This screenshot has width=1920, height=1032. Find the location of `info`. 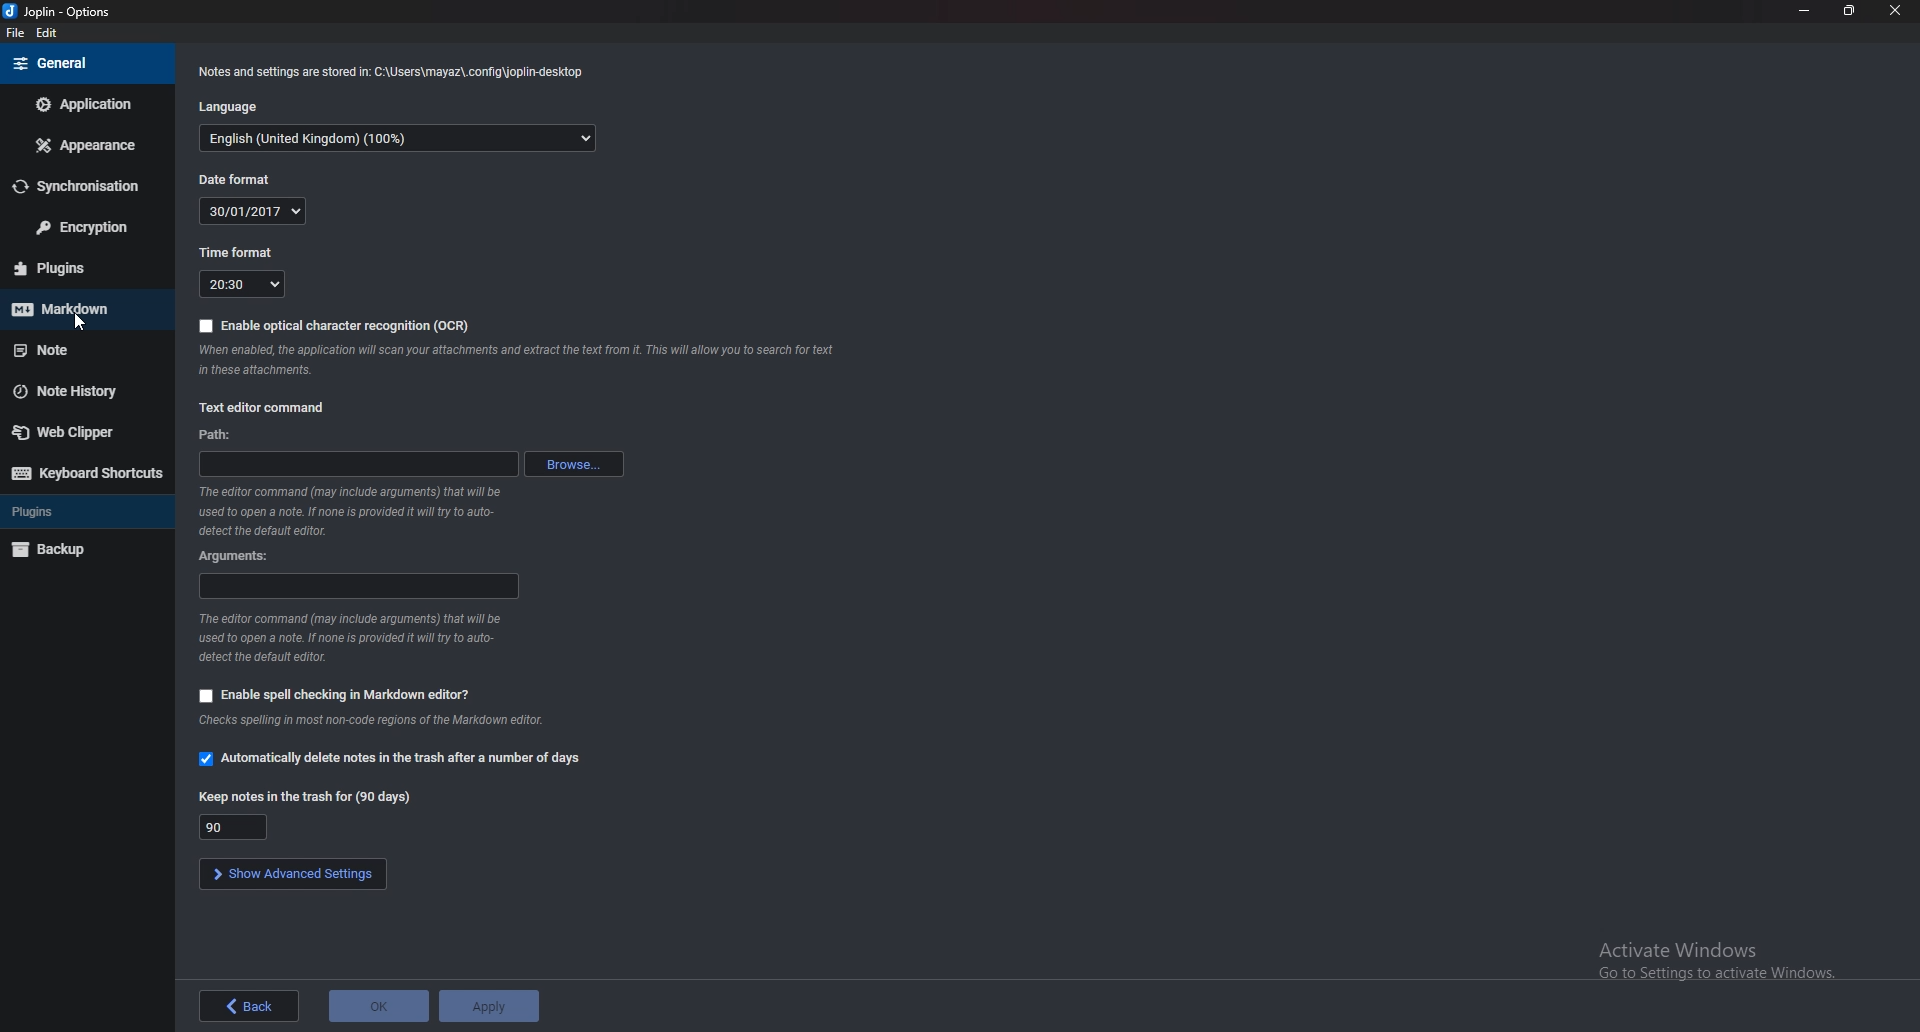

info is located at coordinates (524, 361).